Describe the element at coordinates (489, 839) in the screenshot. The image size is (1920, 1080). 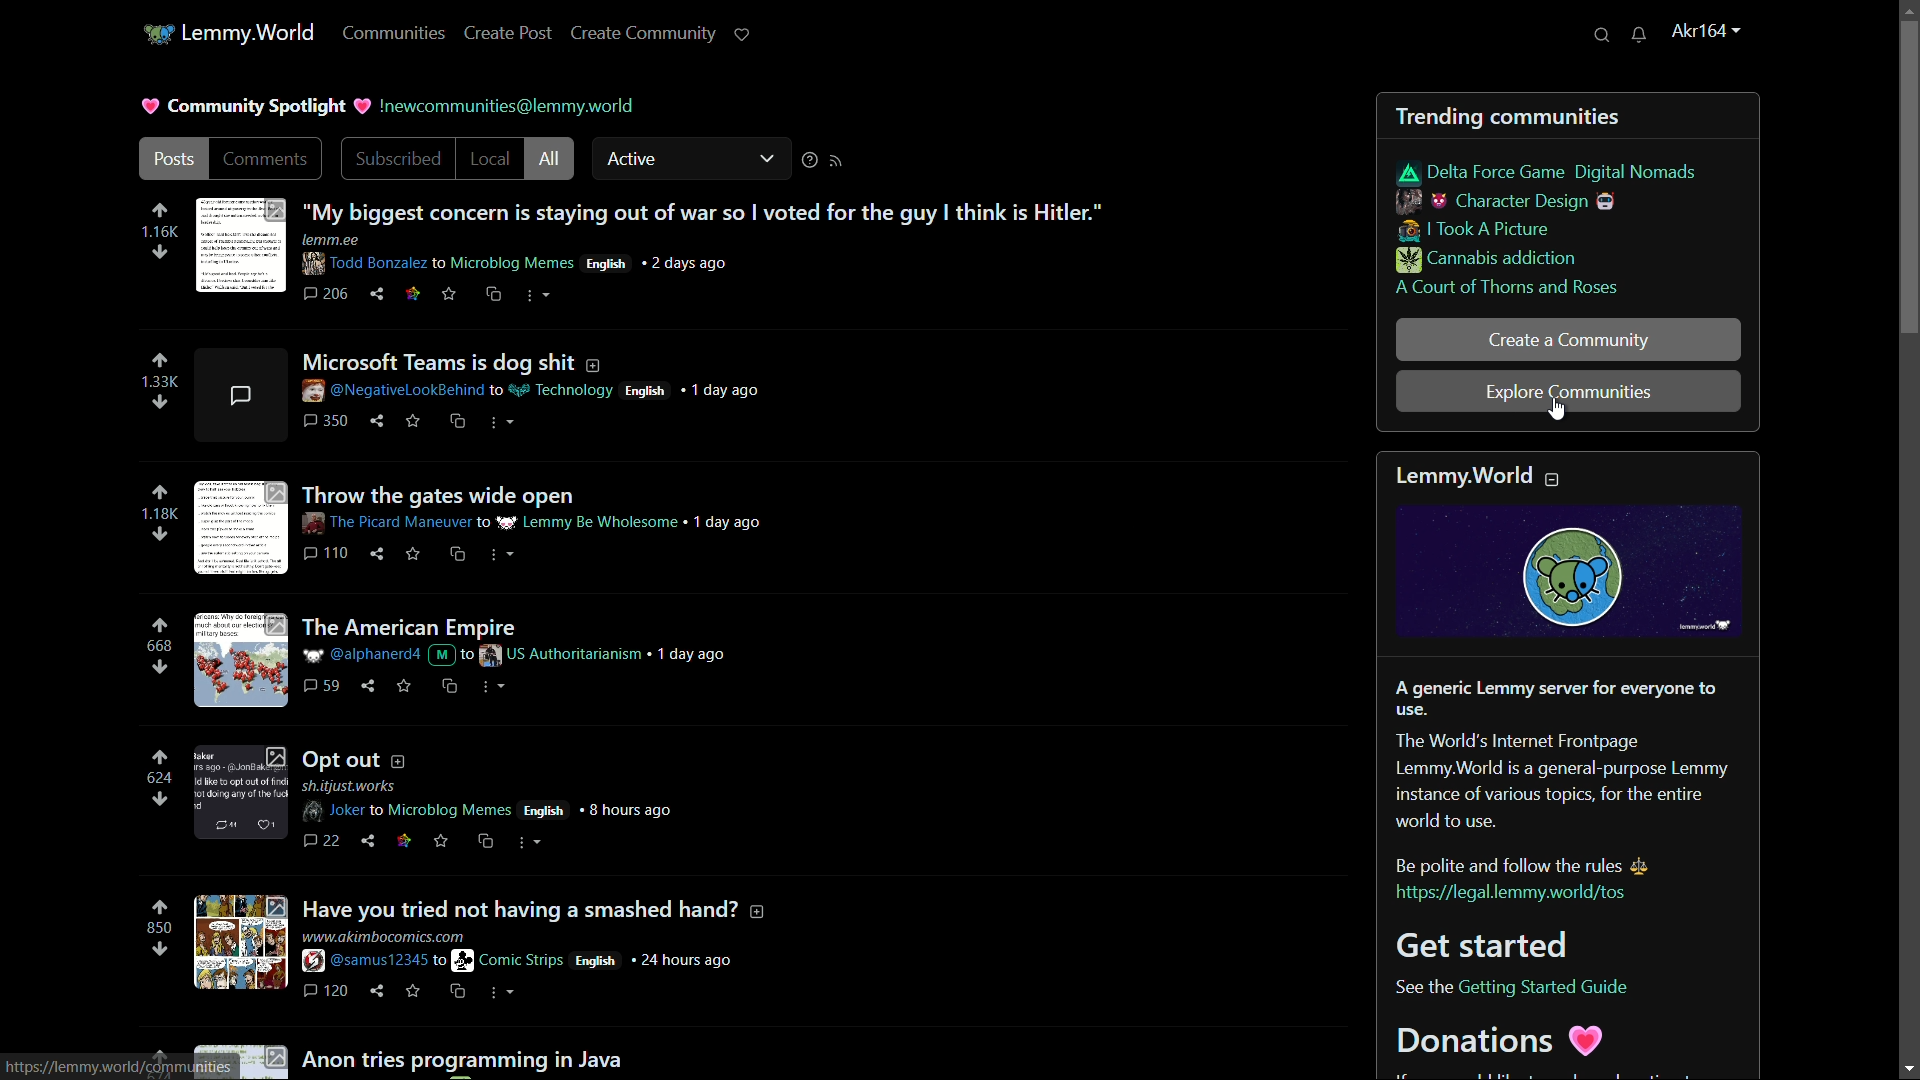
I see `cross share` at that location.